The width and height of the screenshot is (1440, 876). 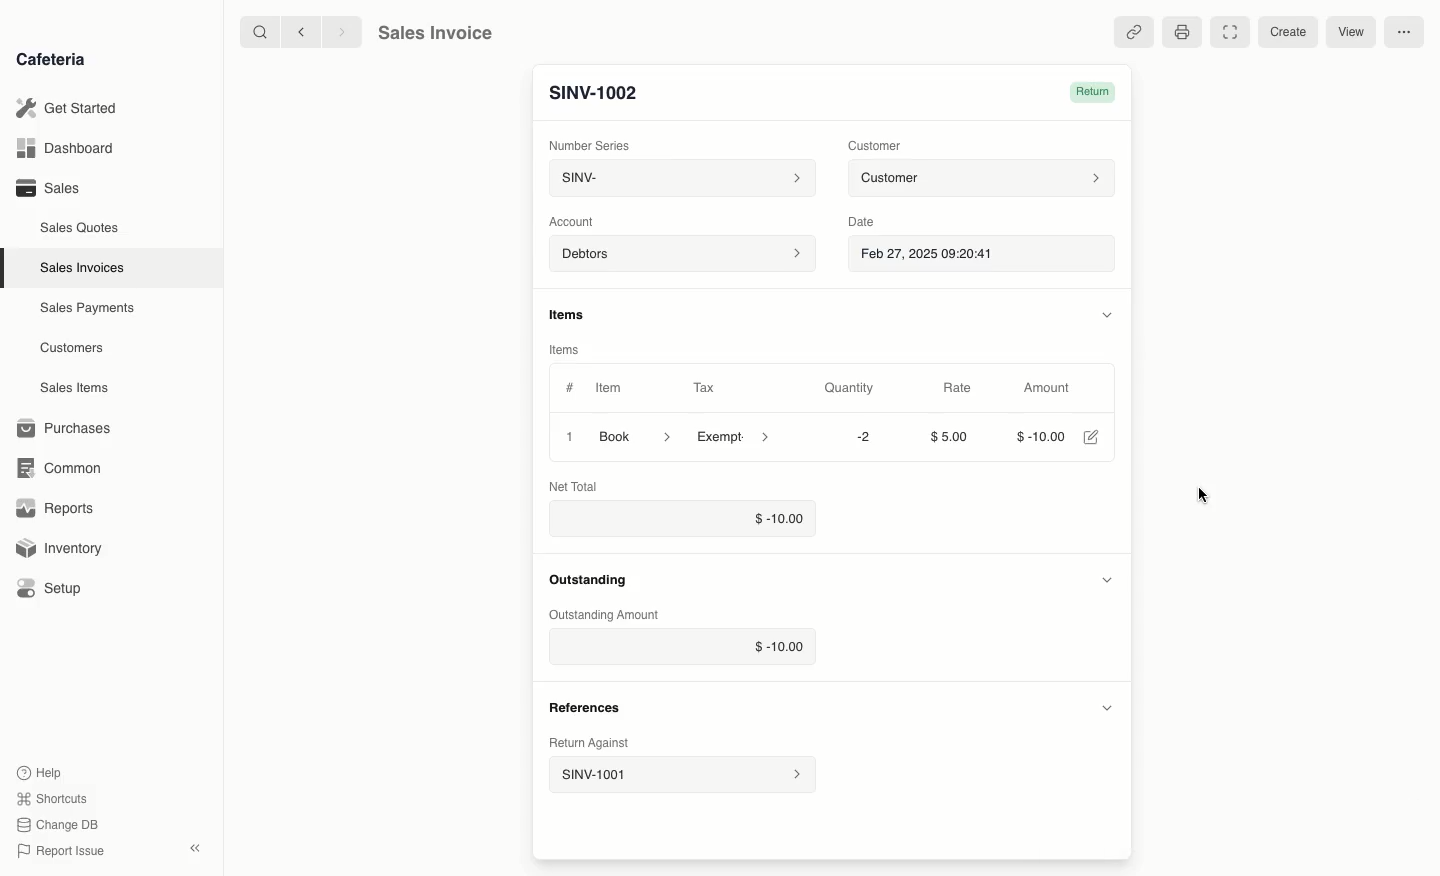 What do you see at coordinates (857, 437) in the screenshot?
I see `-2` at bounding box center [857, 437].